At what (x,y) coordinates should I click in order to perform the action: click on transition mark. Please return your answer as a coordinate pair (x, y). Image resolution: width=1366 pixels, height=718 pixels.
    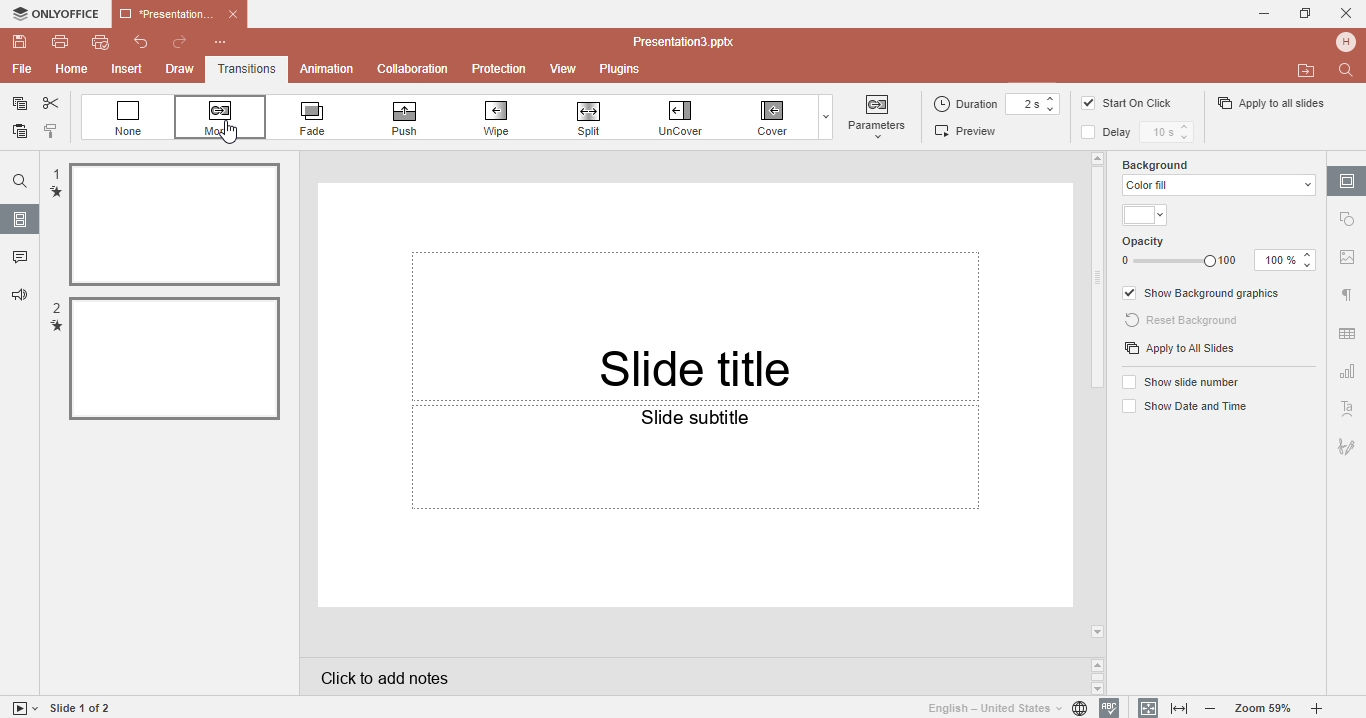
    Looking at the image, I should click on (56, 192).